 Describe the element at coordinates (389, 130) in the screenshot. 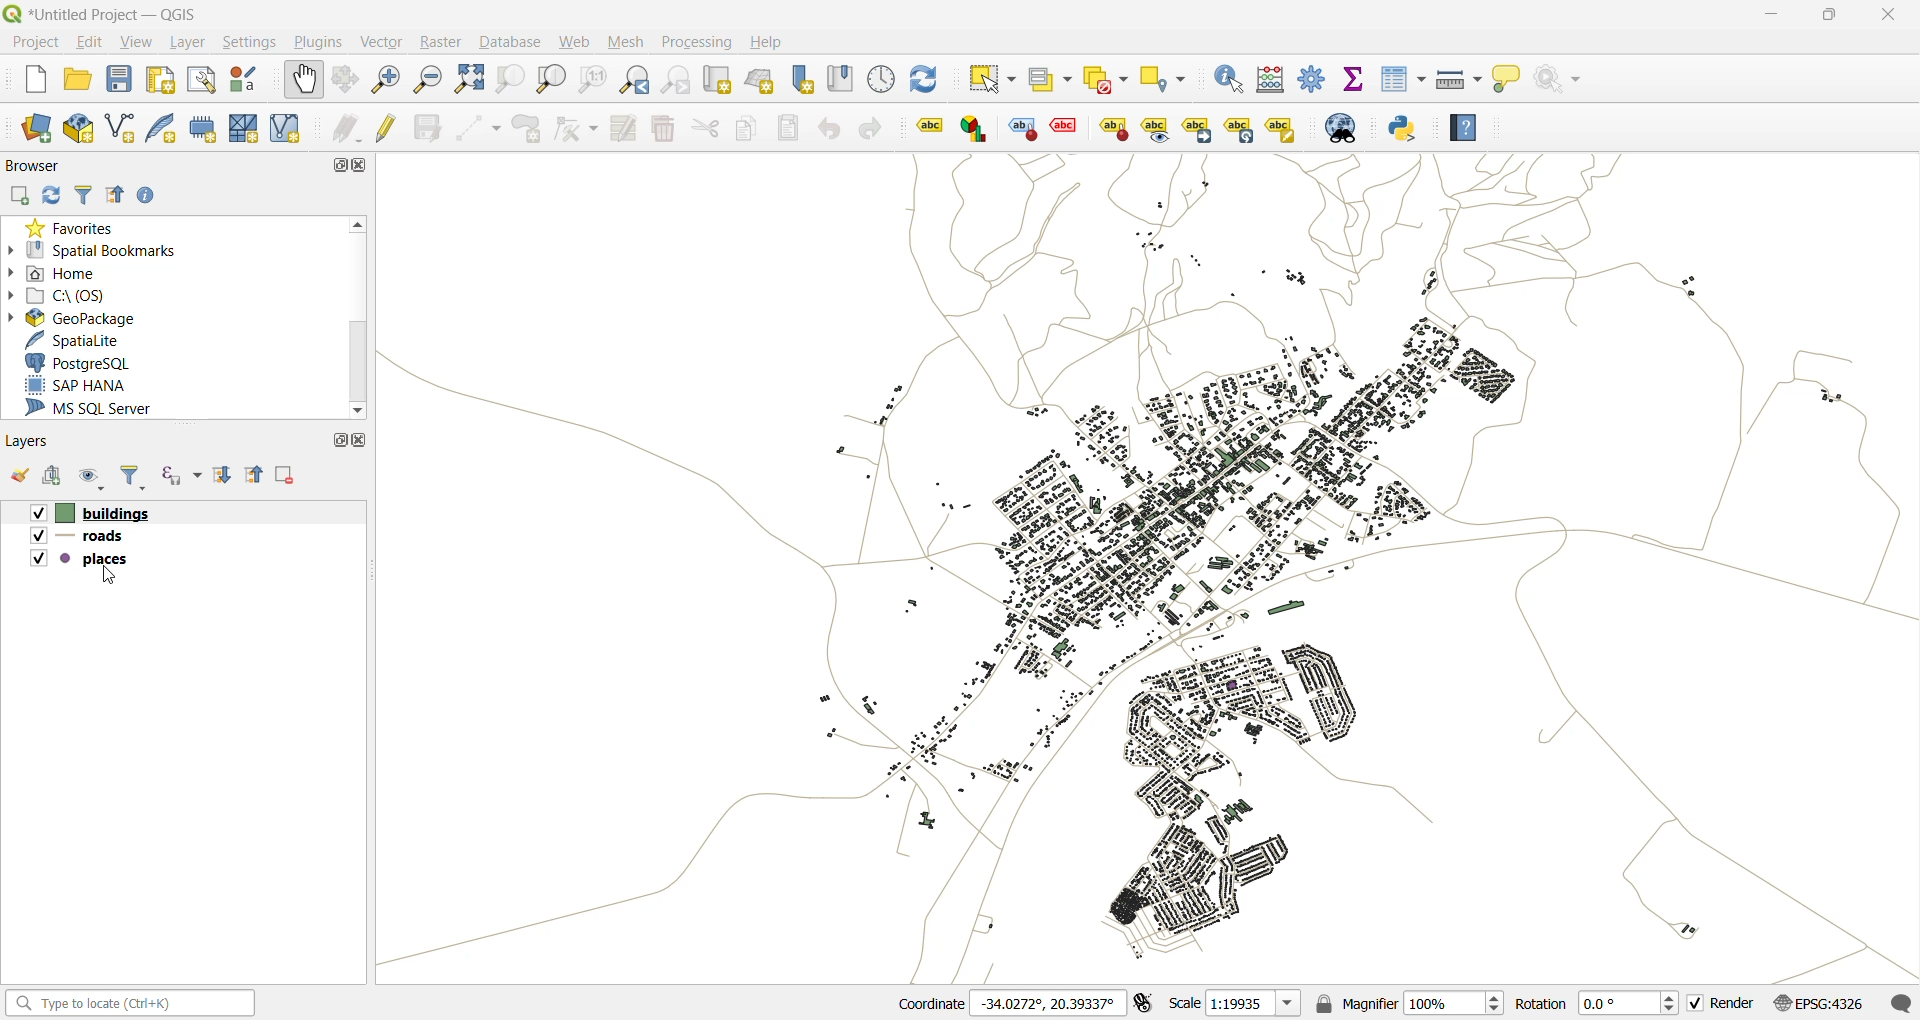

I see `toggle edits` at that location.